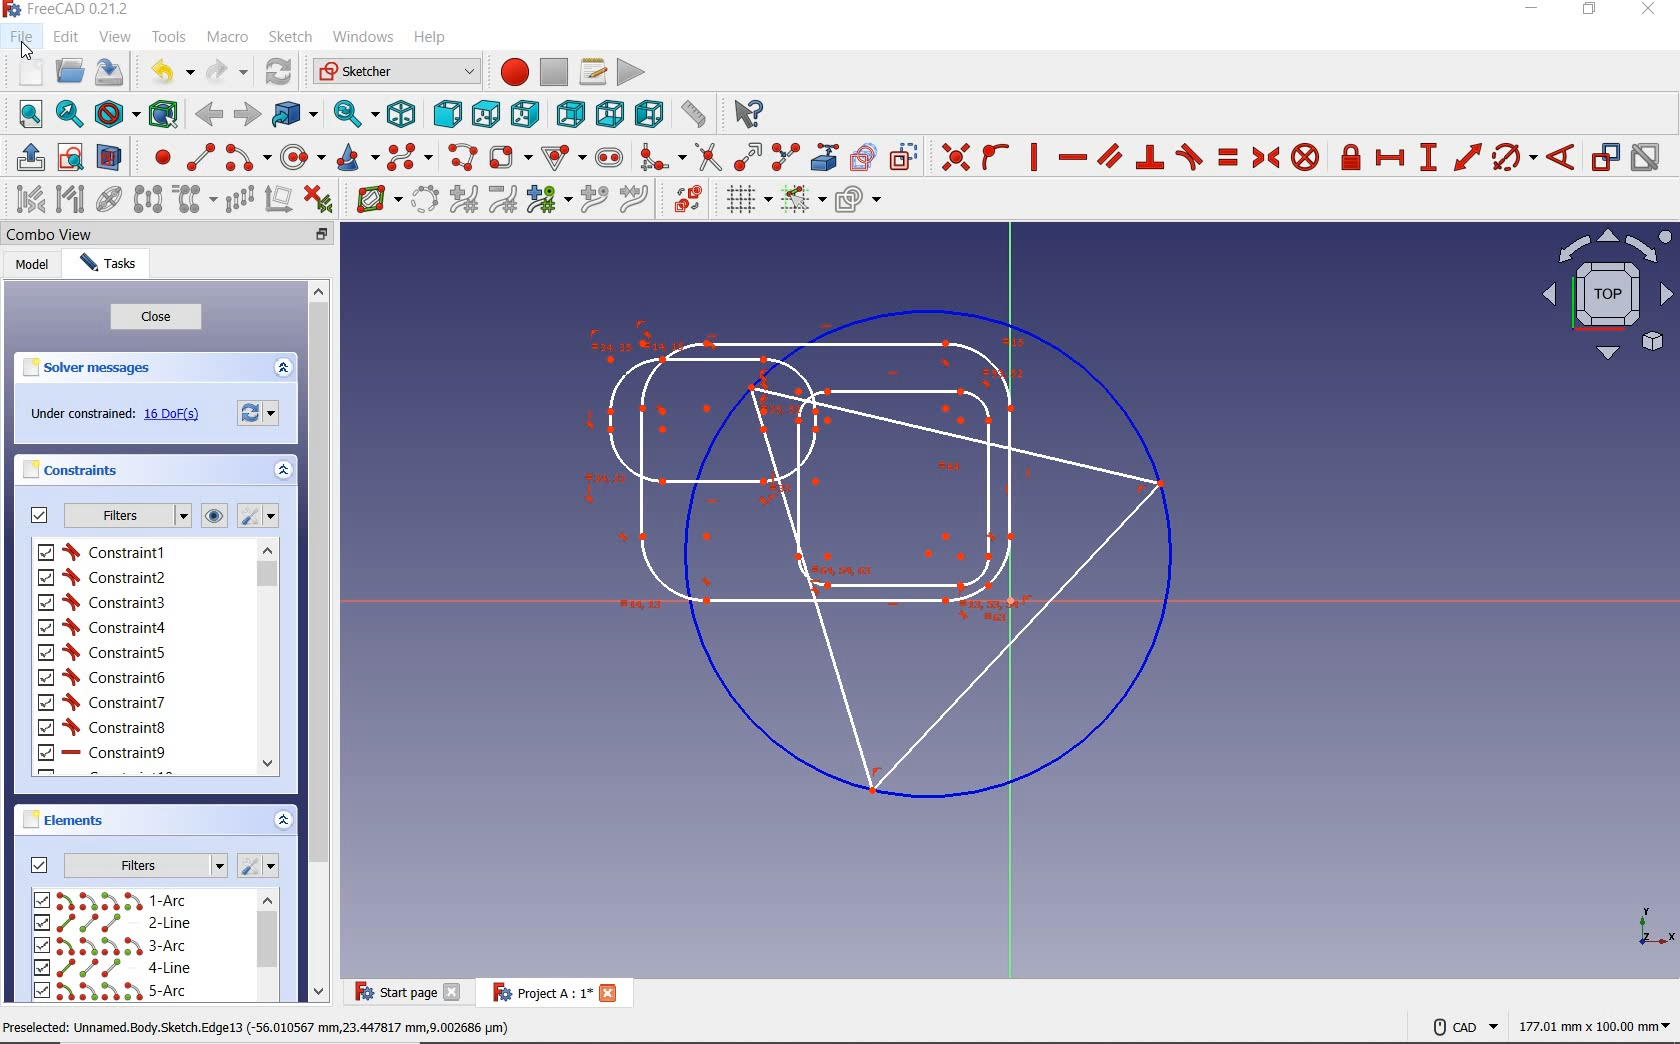 This screenshot has width=1680, height=1044. Describe the element at coordinates (117, 900) in the screenshot. I see `1-arc` at that location.